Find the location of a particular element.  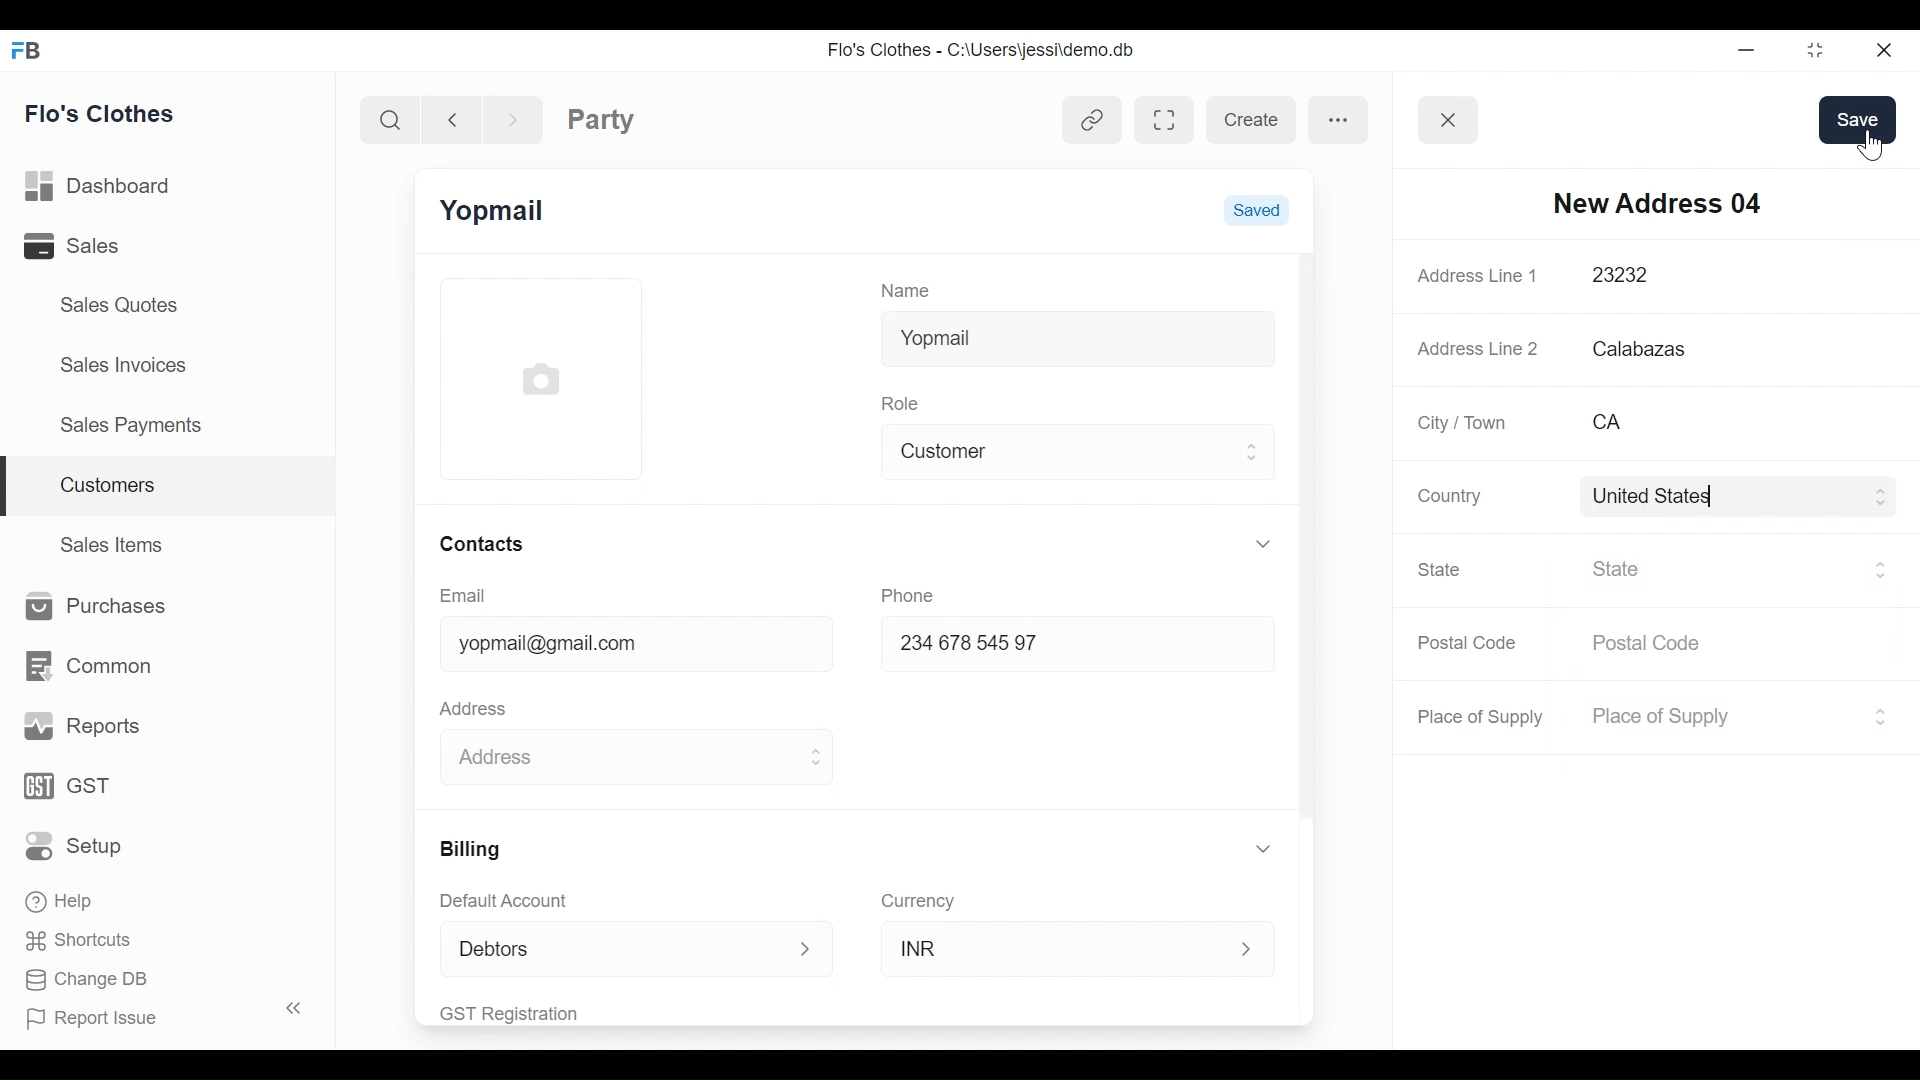

CA is located at coordinates (1713, 422).